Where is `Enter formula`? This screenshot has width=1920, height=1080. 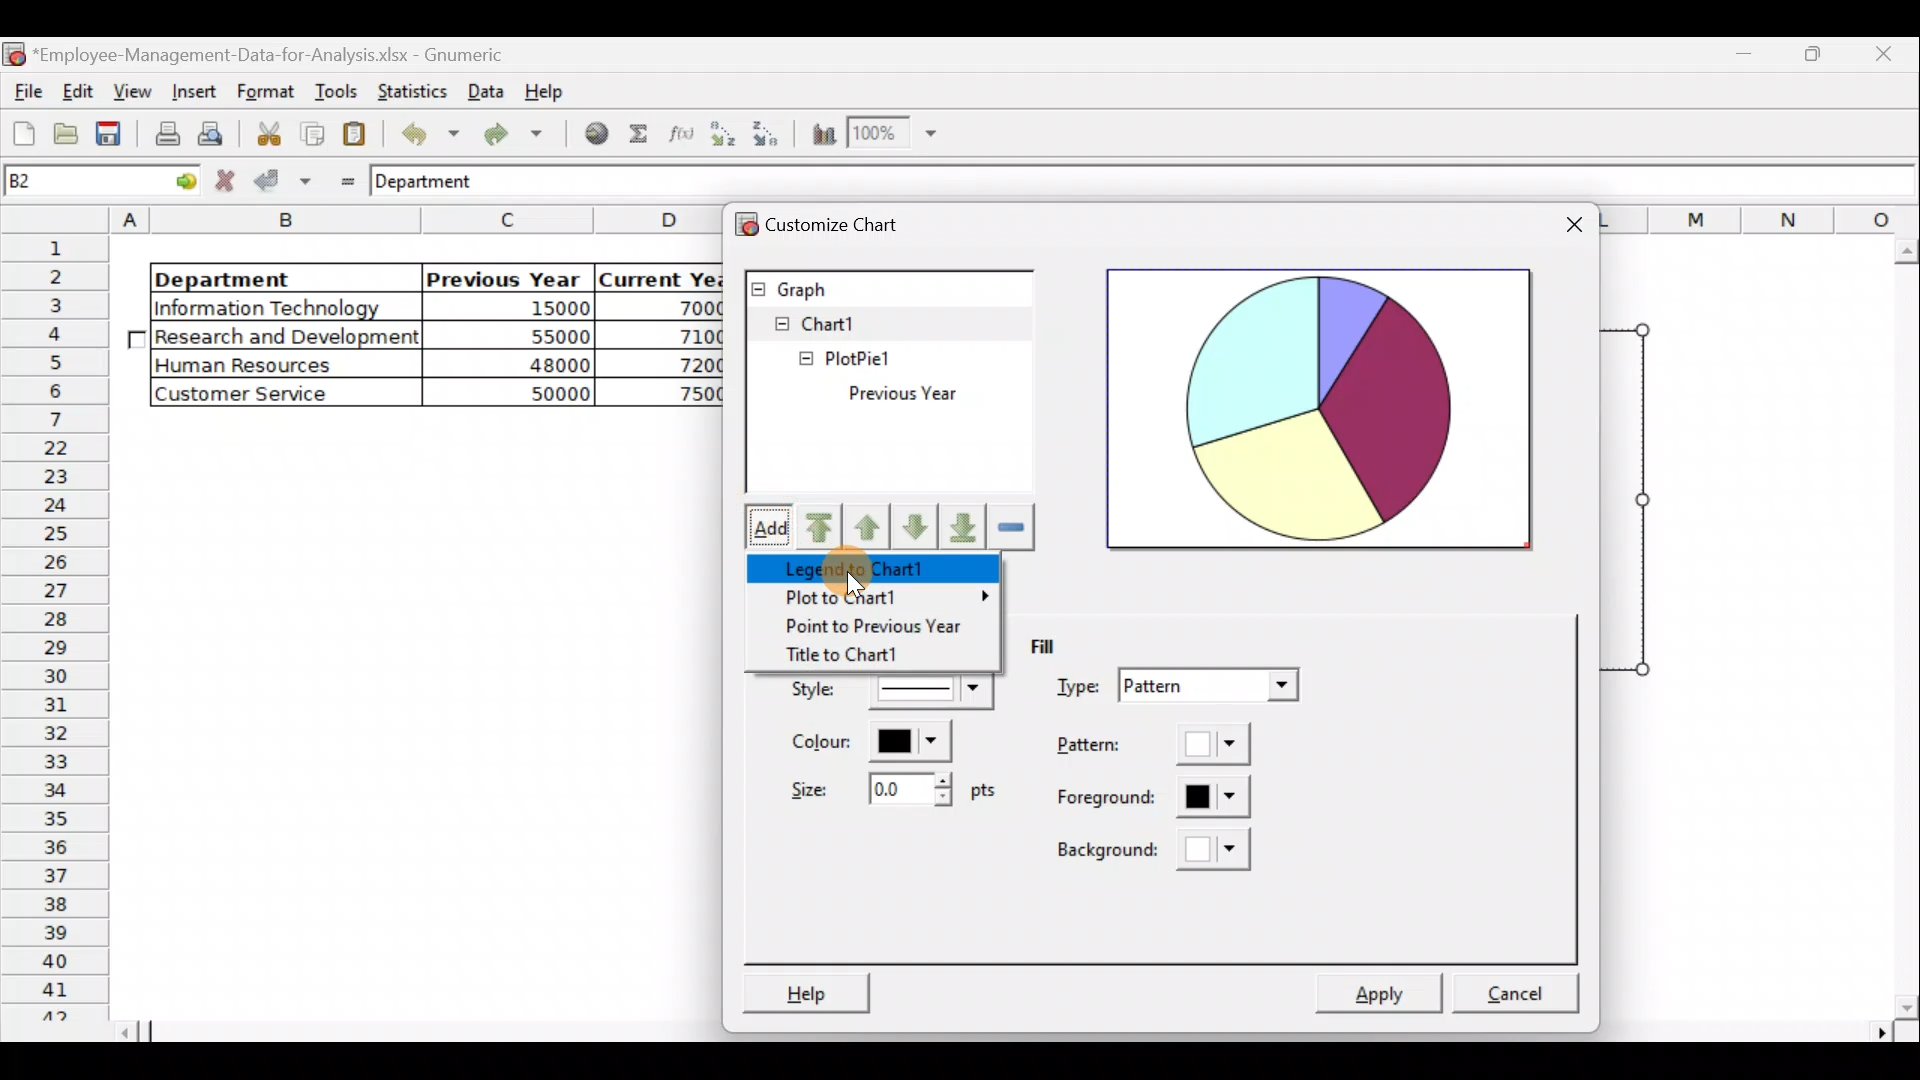
Enter formula is located at coordinates (341, 179).